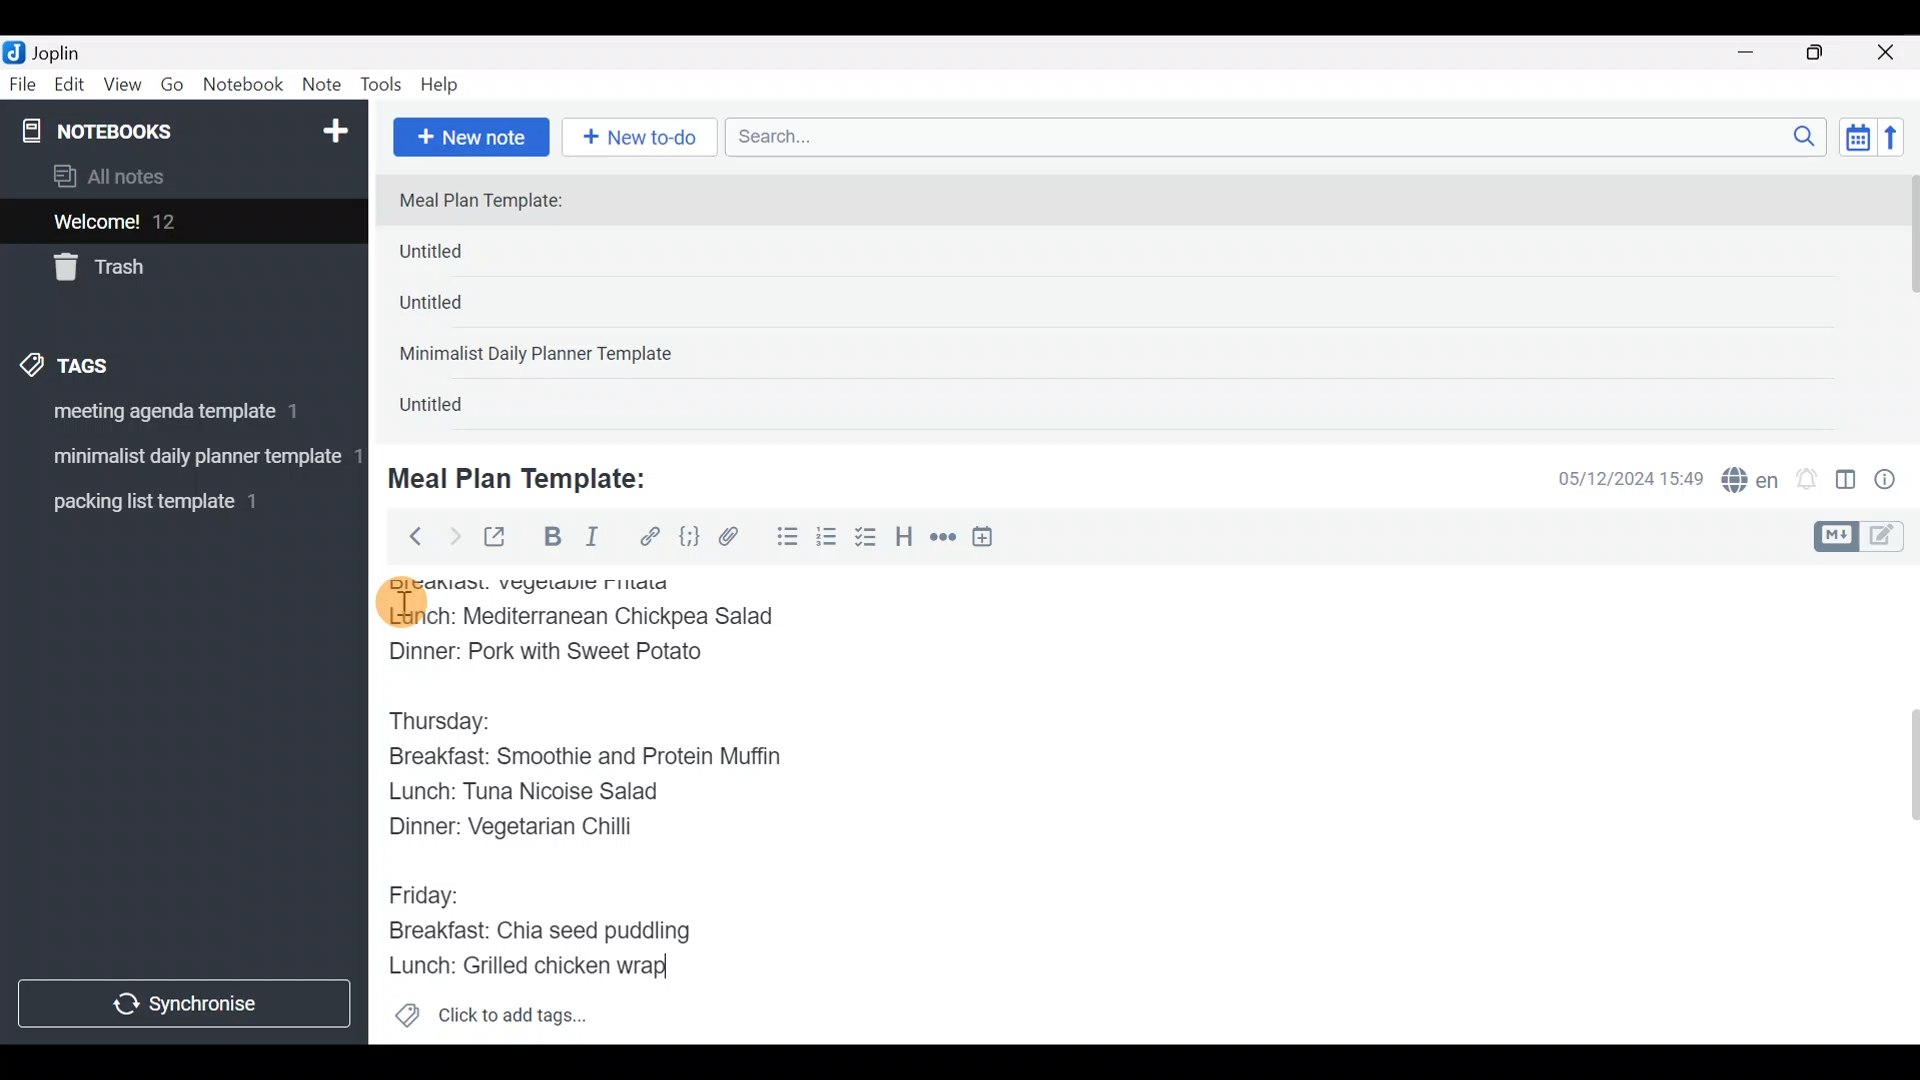 This screenshot has height=1080, width=1920. I want to click on Set alarm, so click(1808, 481).